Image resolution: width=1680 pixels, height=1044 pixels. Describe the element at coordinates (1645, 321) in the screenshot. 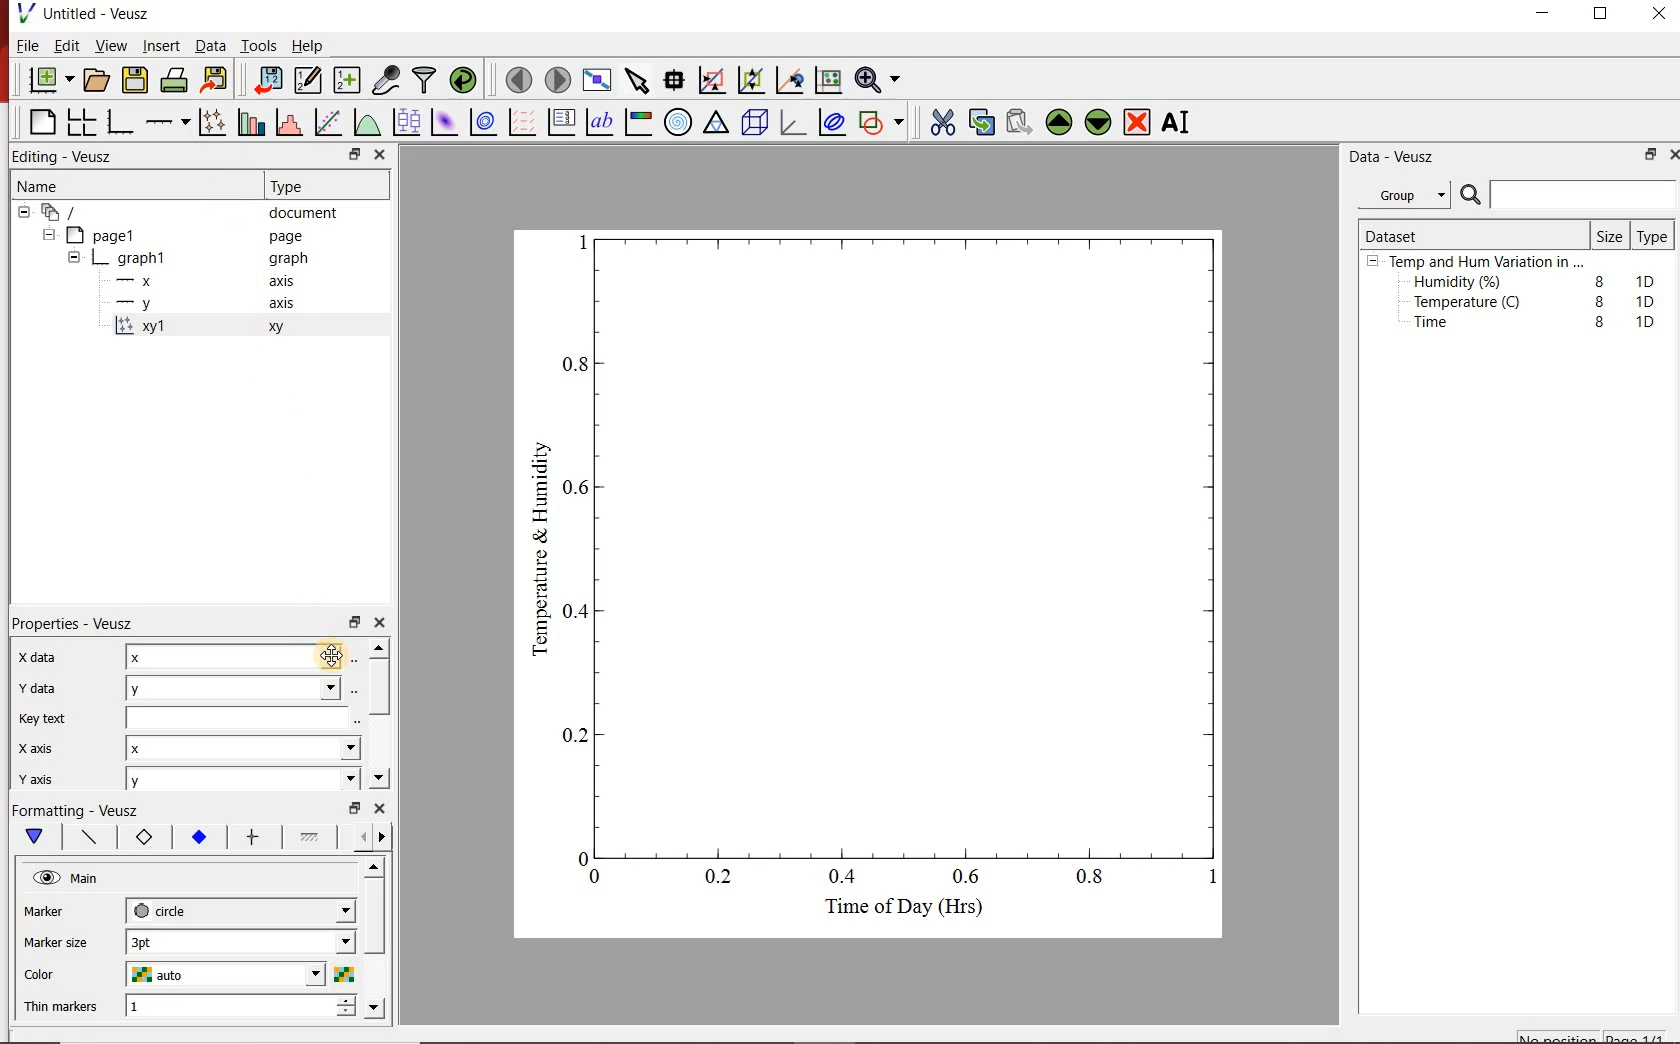

I see `1D` at that location.